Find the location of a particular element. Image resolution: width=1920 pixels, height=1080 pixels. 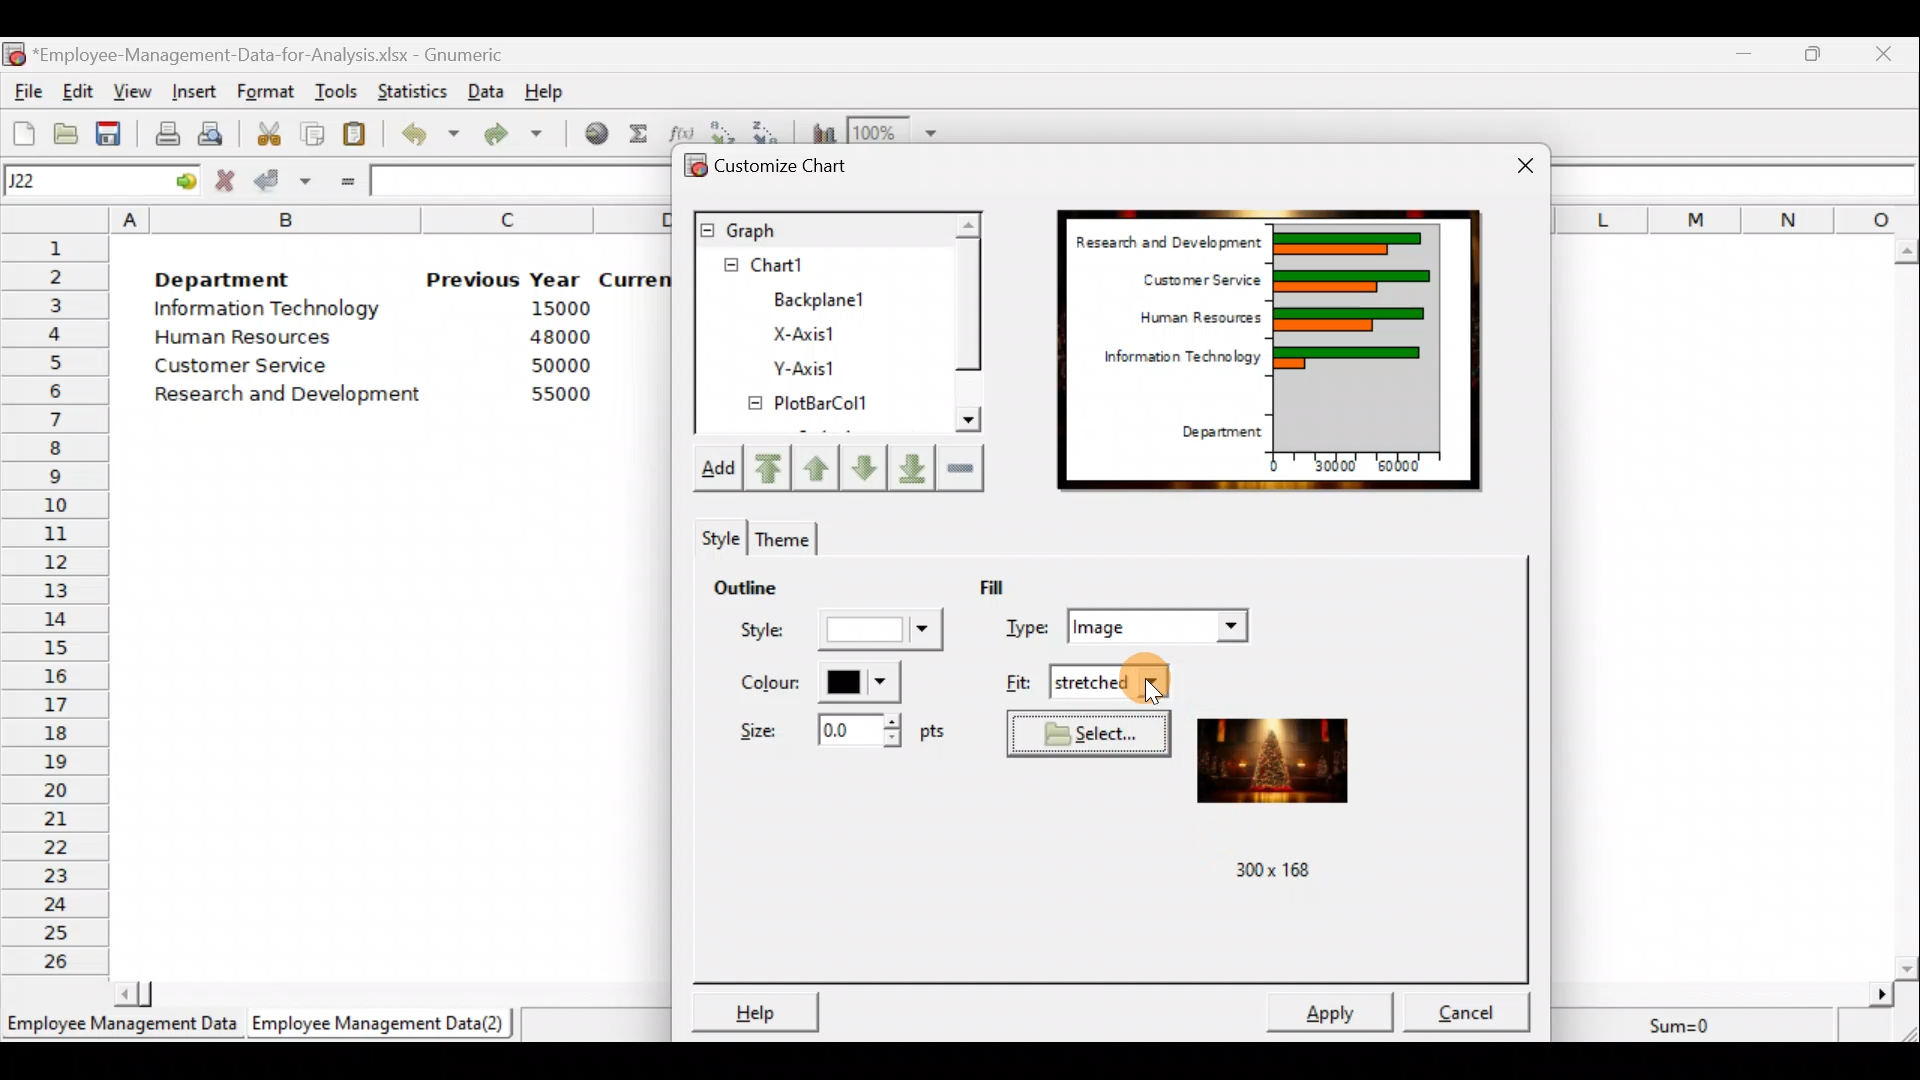

Theme is located at coordinates (787, 535).